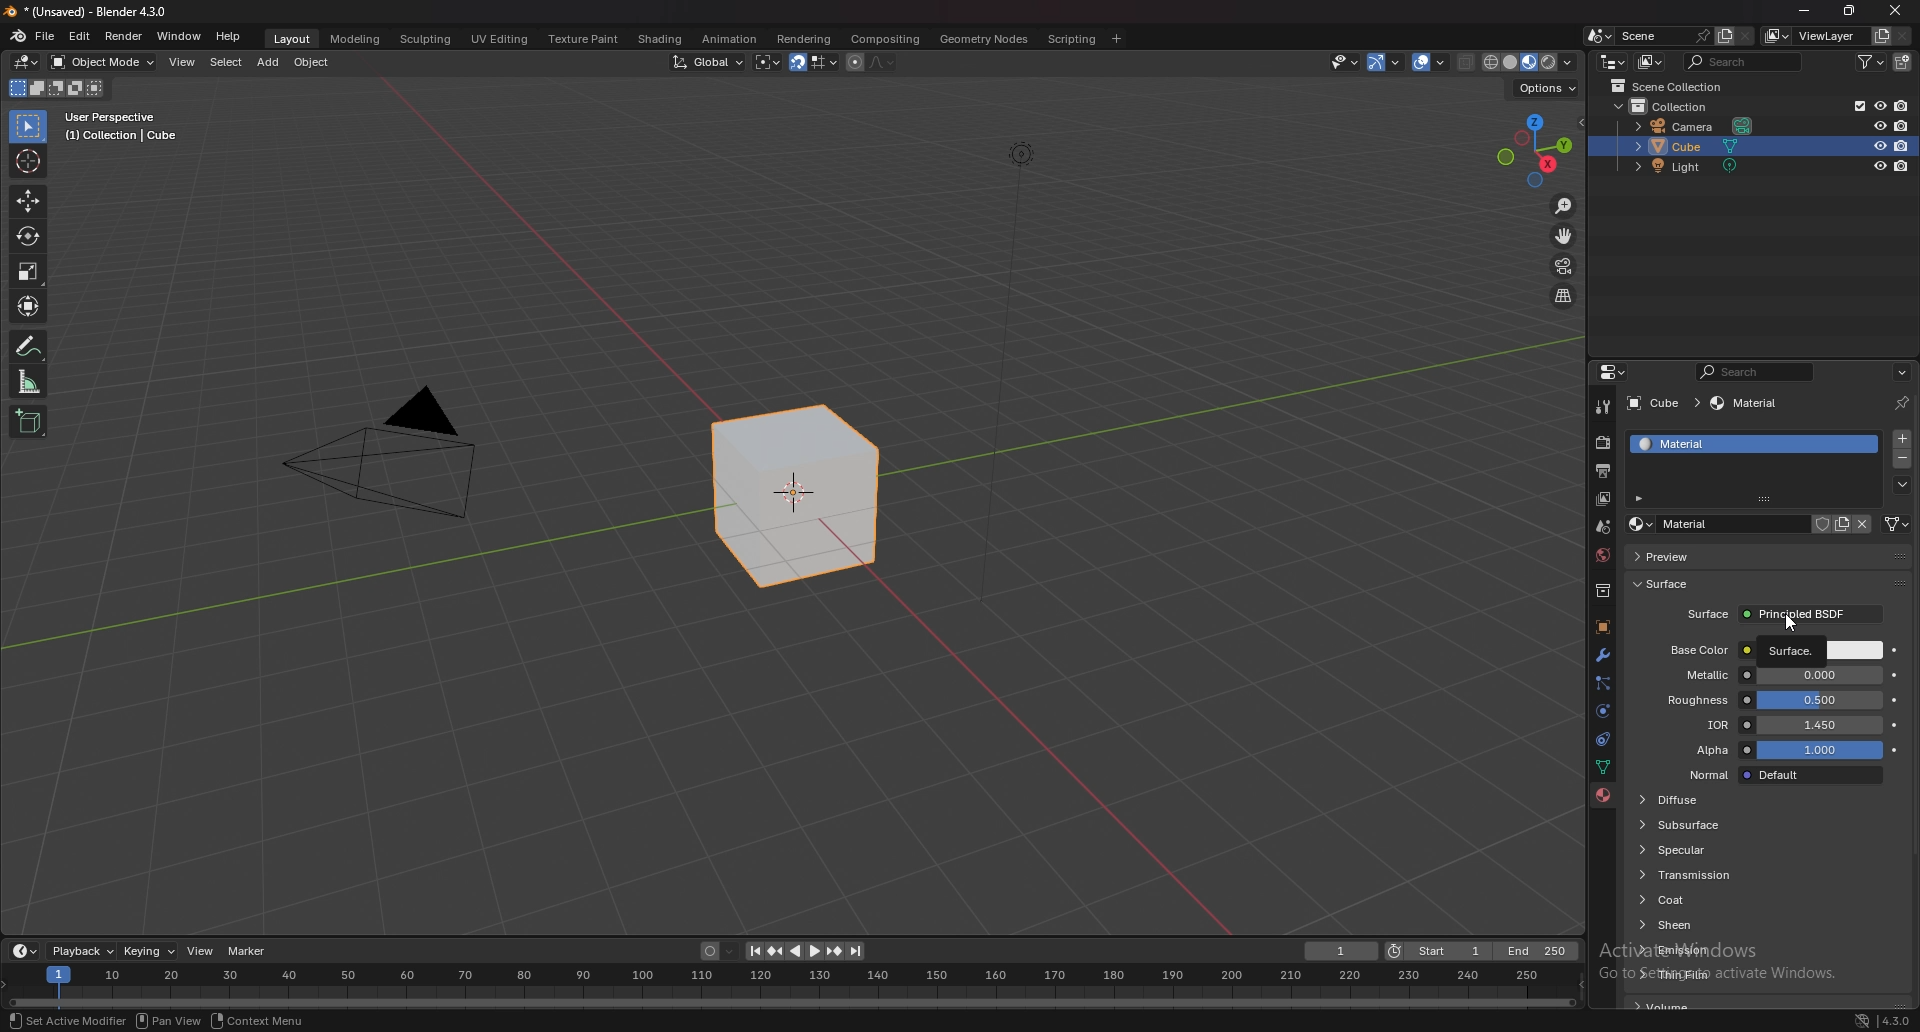 This screenshot has height=1032, width=1920. I want to click on end 250, so click(1537, 951).